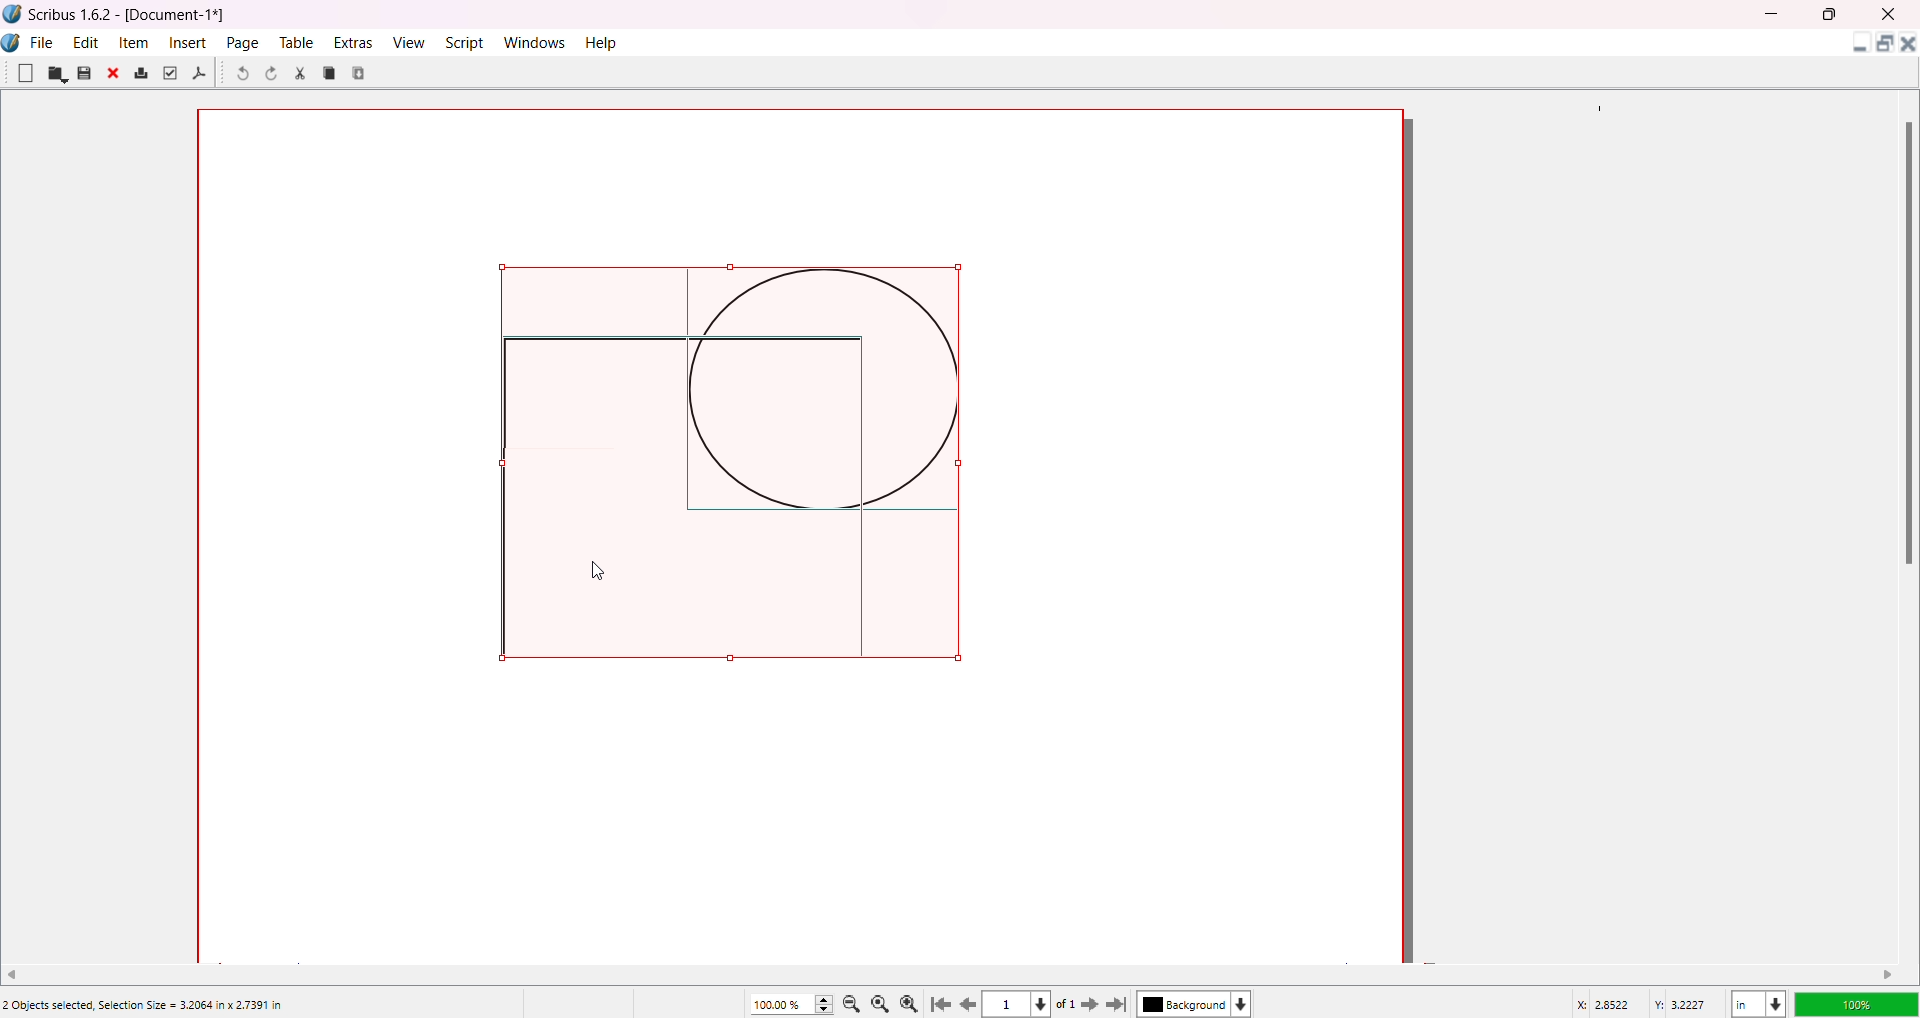 This screenshot has height=1018, width=1920. What do you see at coordinates (14, 43) in the screenshot?
I see `Logo` at bounding box center [14, 43].